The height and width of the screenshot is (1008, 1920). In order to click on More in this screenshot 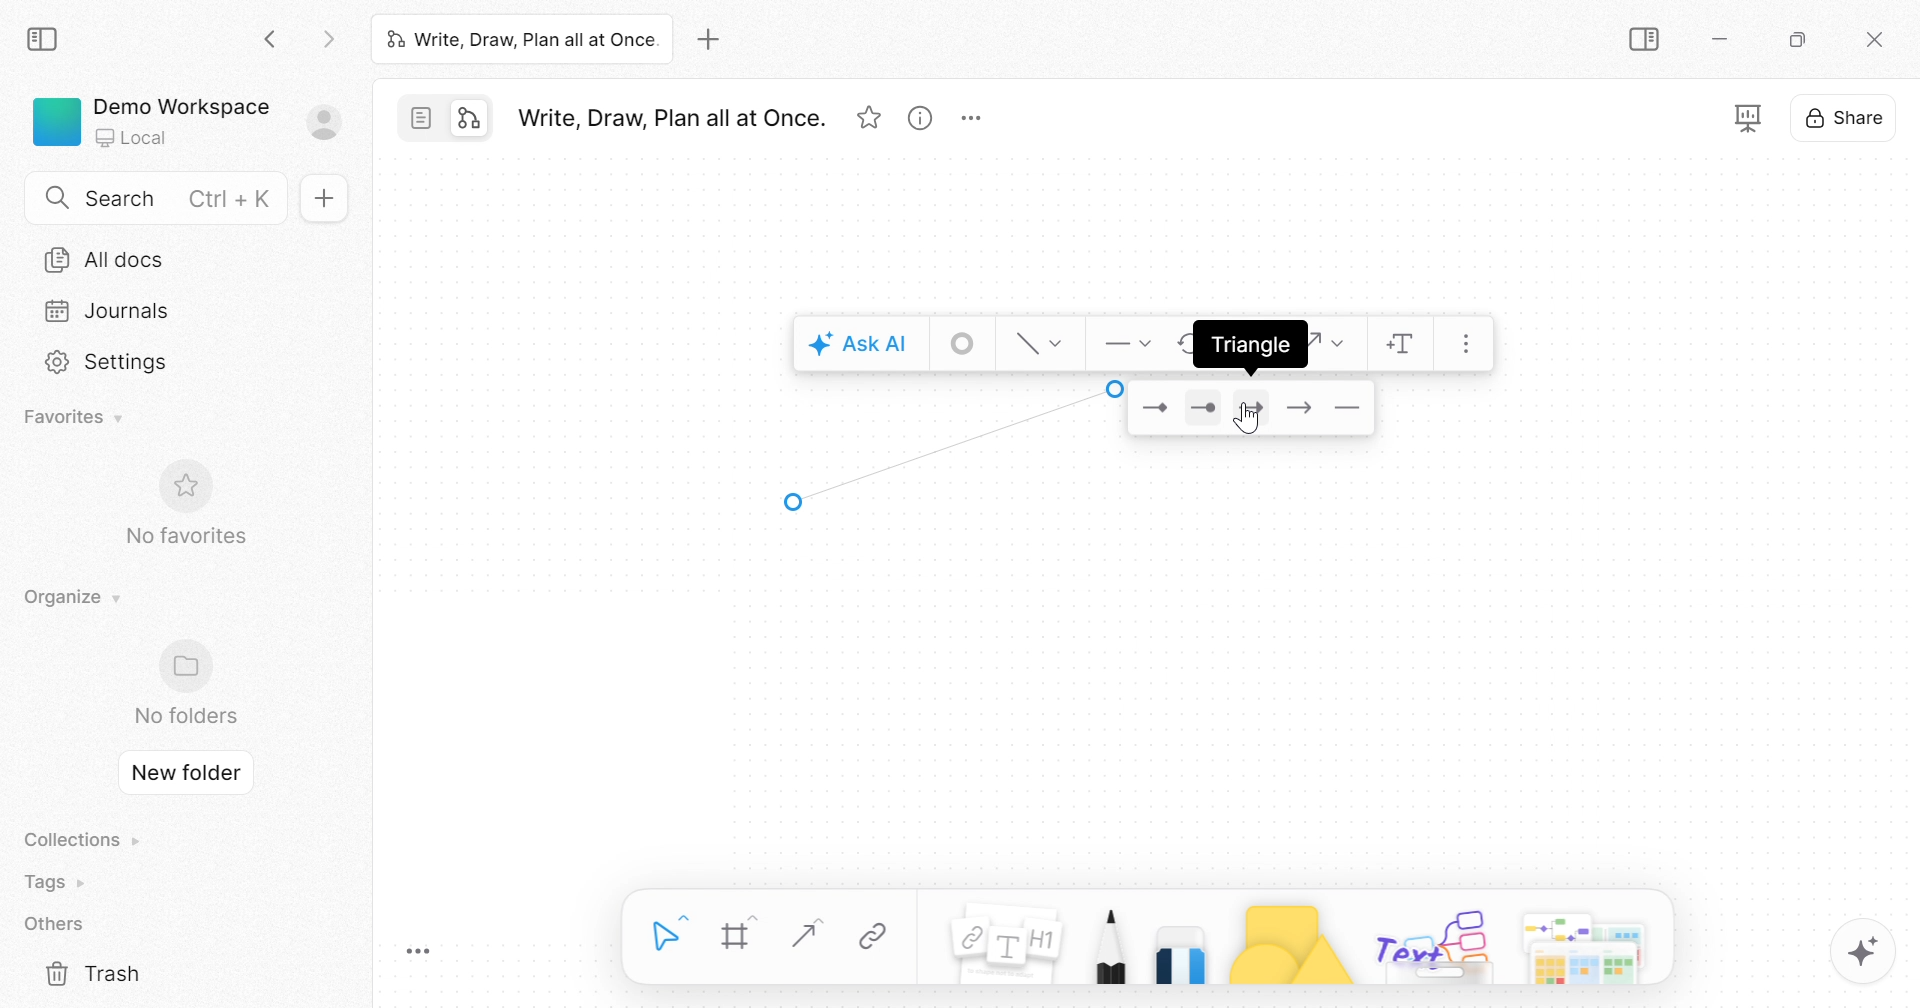, I will do `click(1473, 345)`.